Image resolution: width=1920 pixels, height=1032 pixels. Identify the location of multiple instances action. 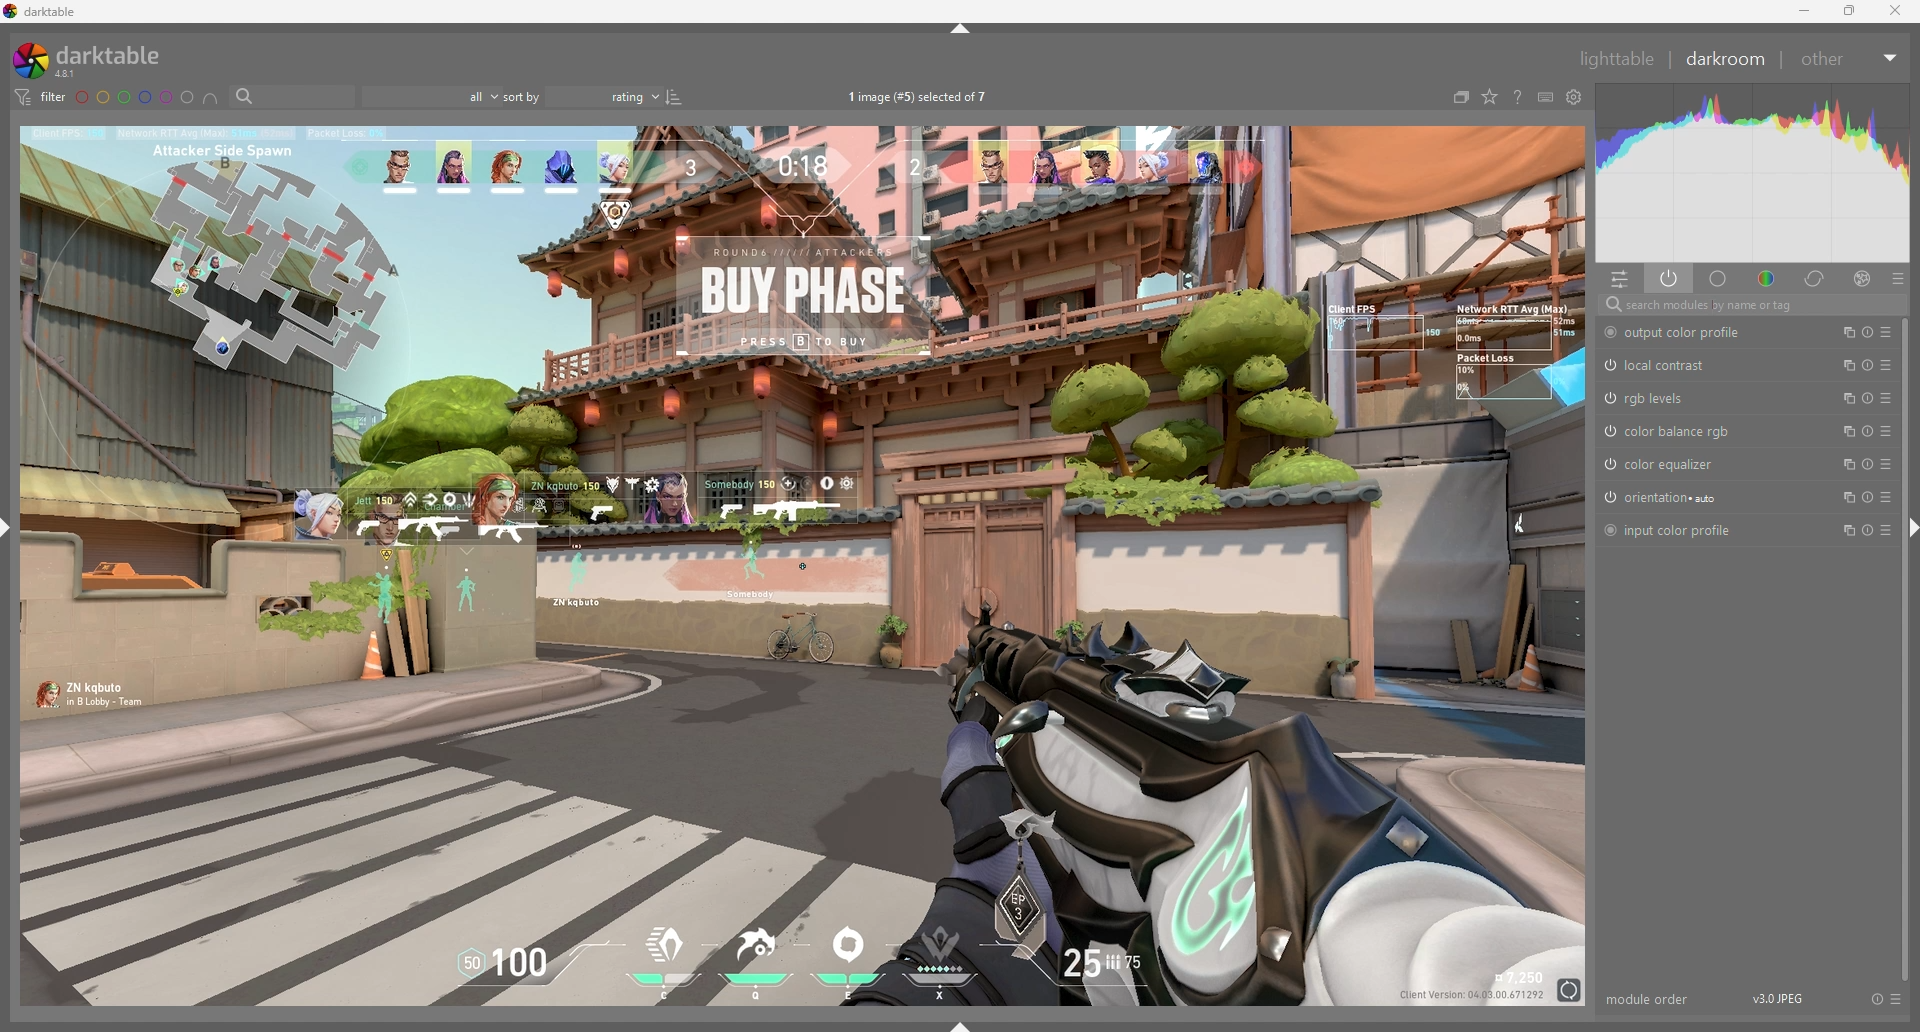
(1843, 332).